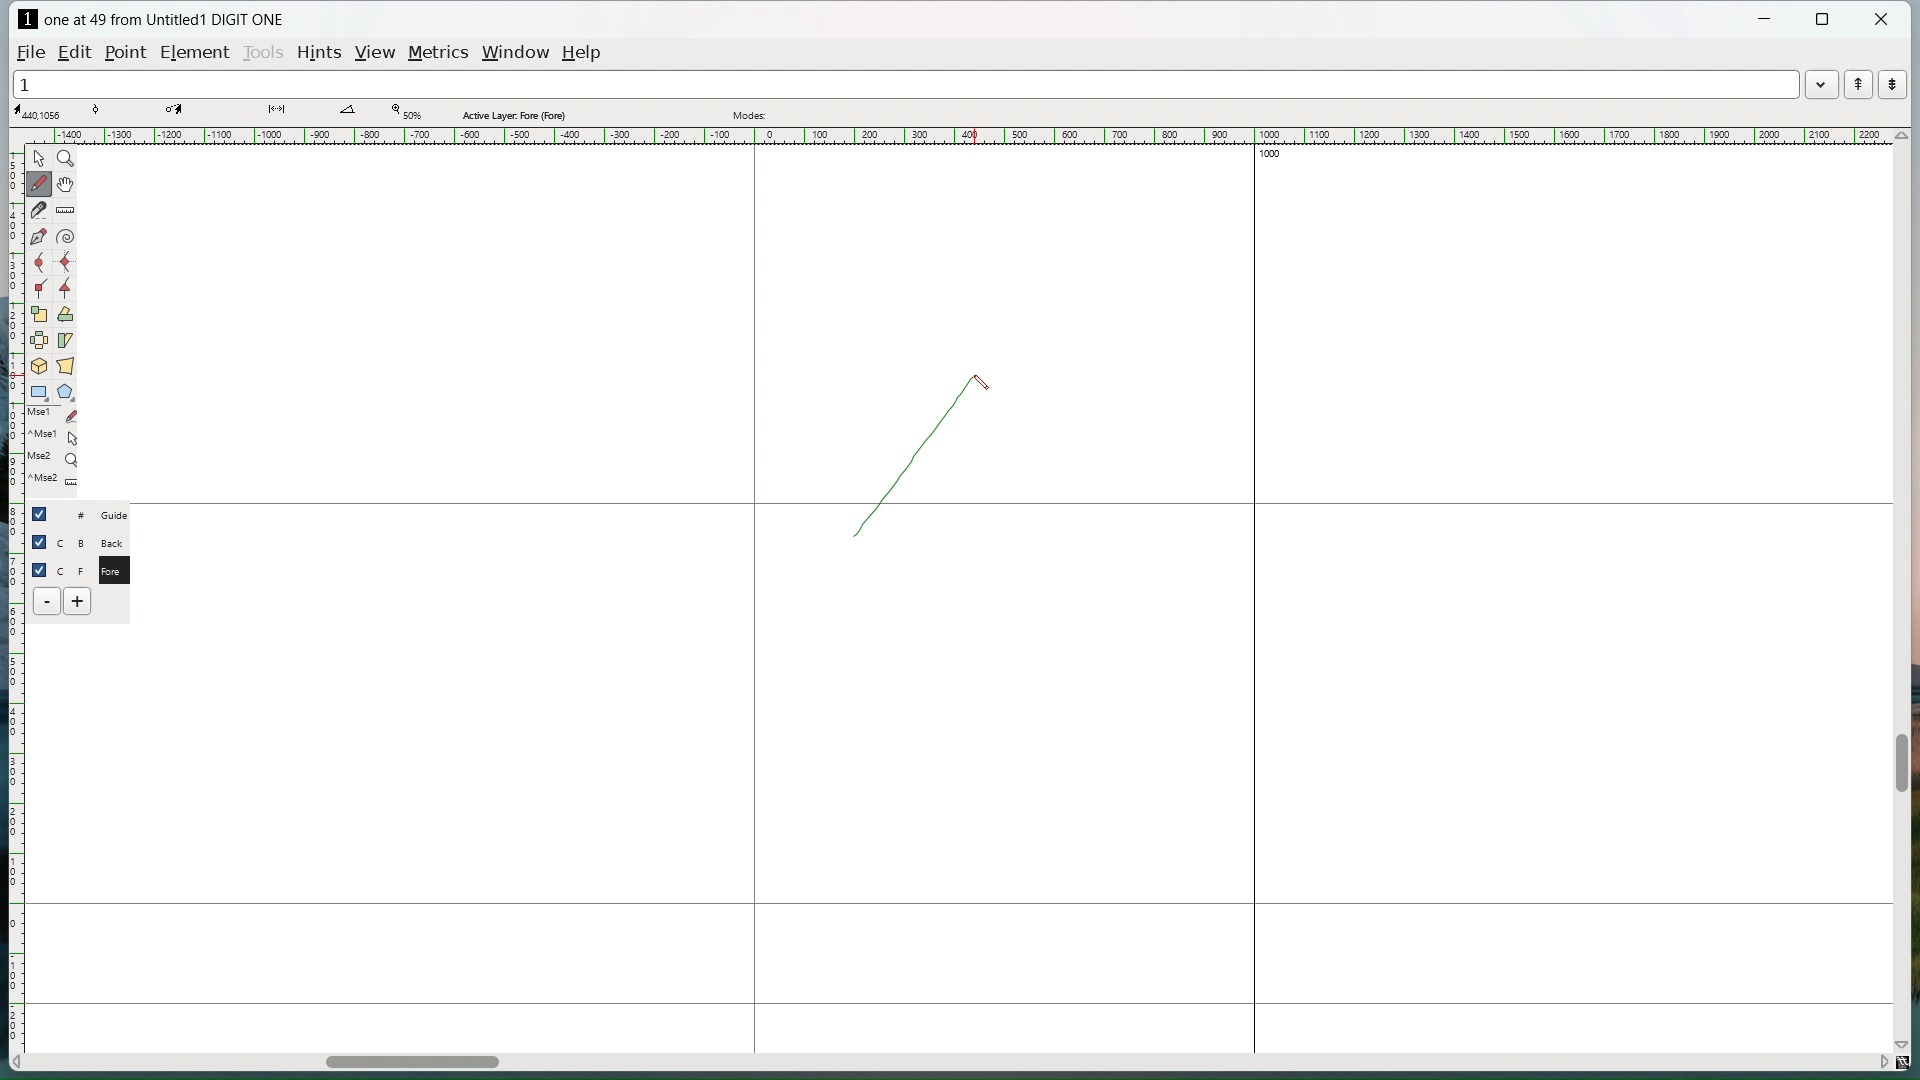 This screenshot has width=1920, height=1080. Describe the element at coordinates (65, 365) in the screenshot. I see `perspective transformation` at that location.